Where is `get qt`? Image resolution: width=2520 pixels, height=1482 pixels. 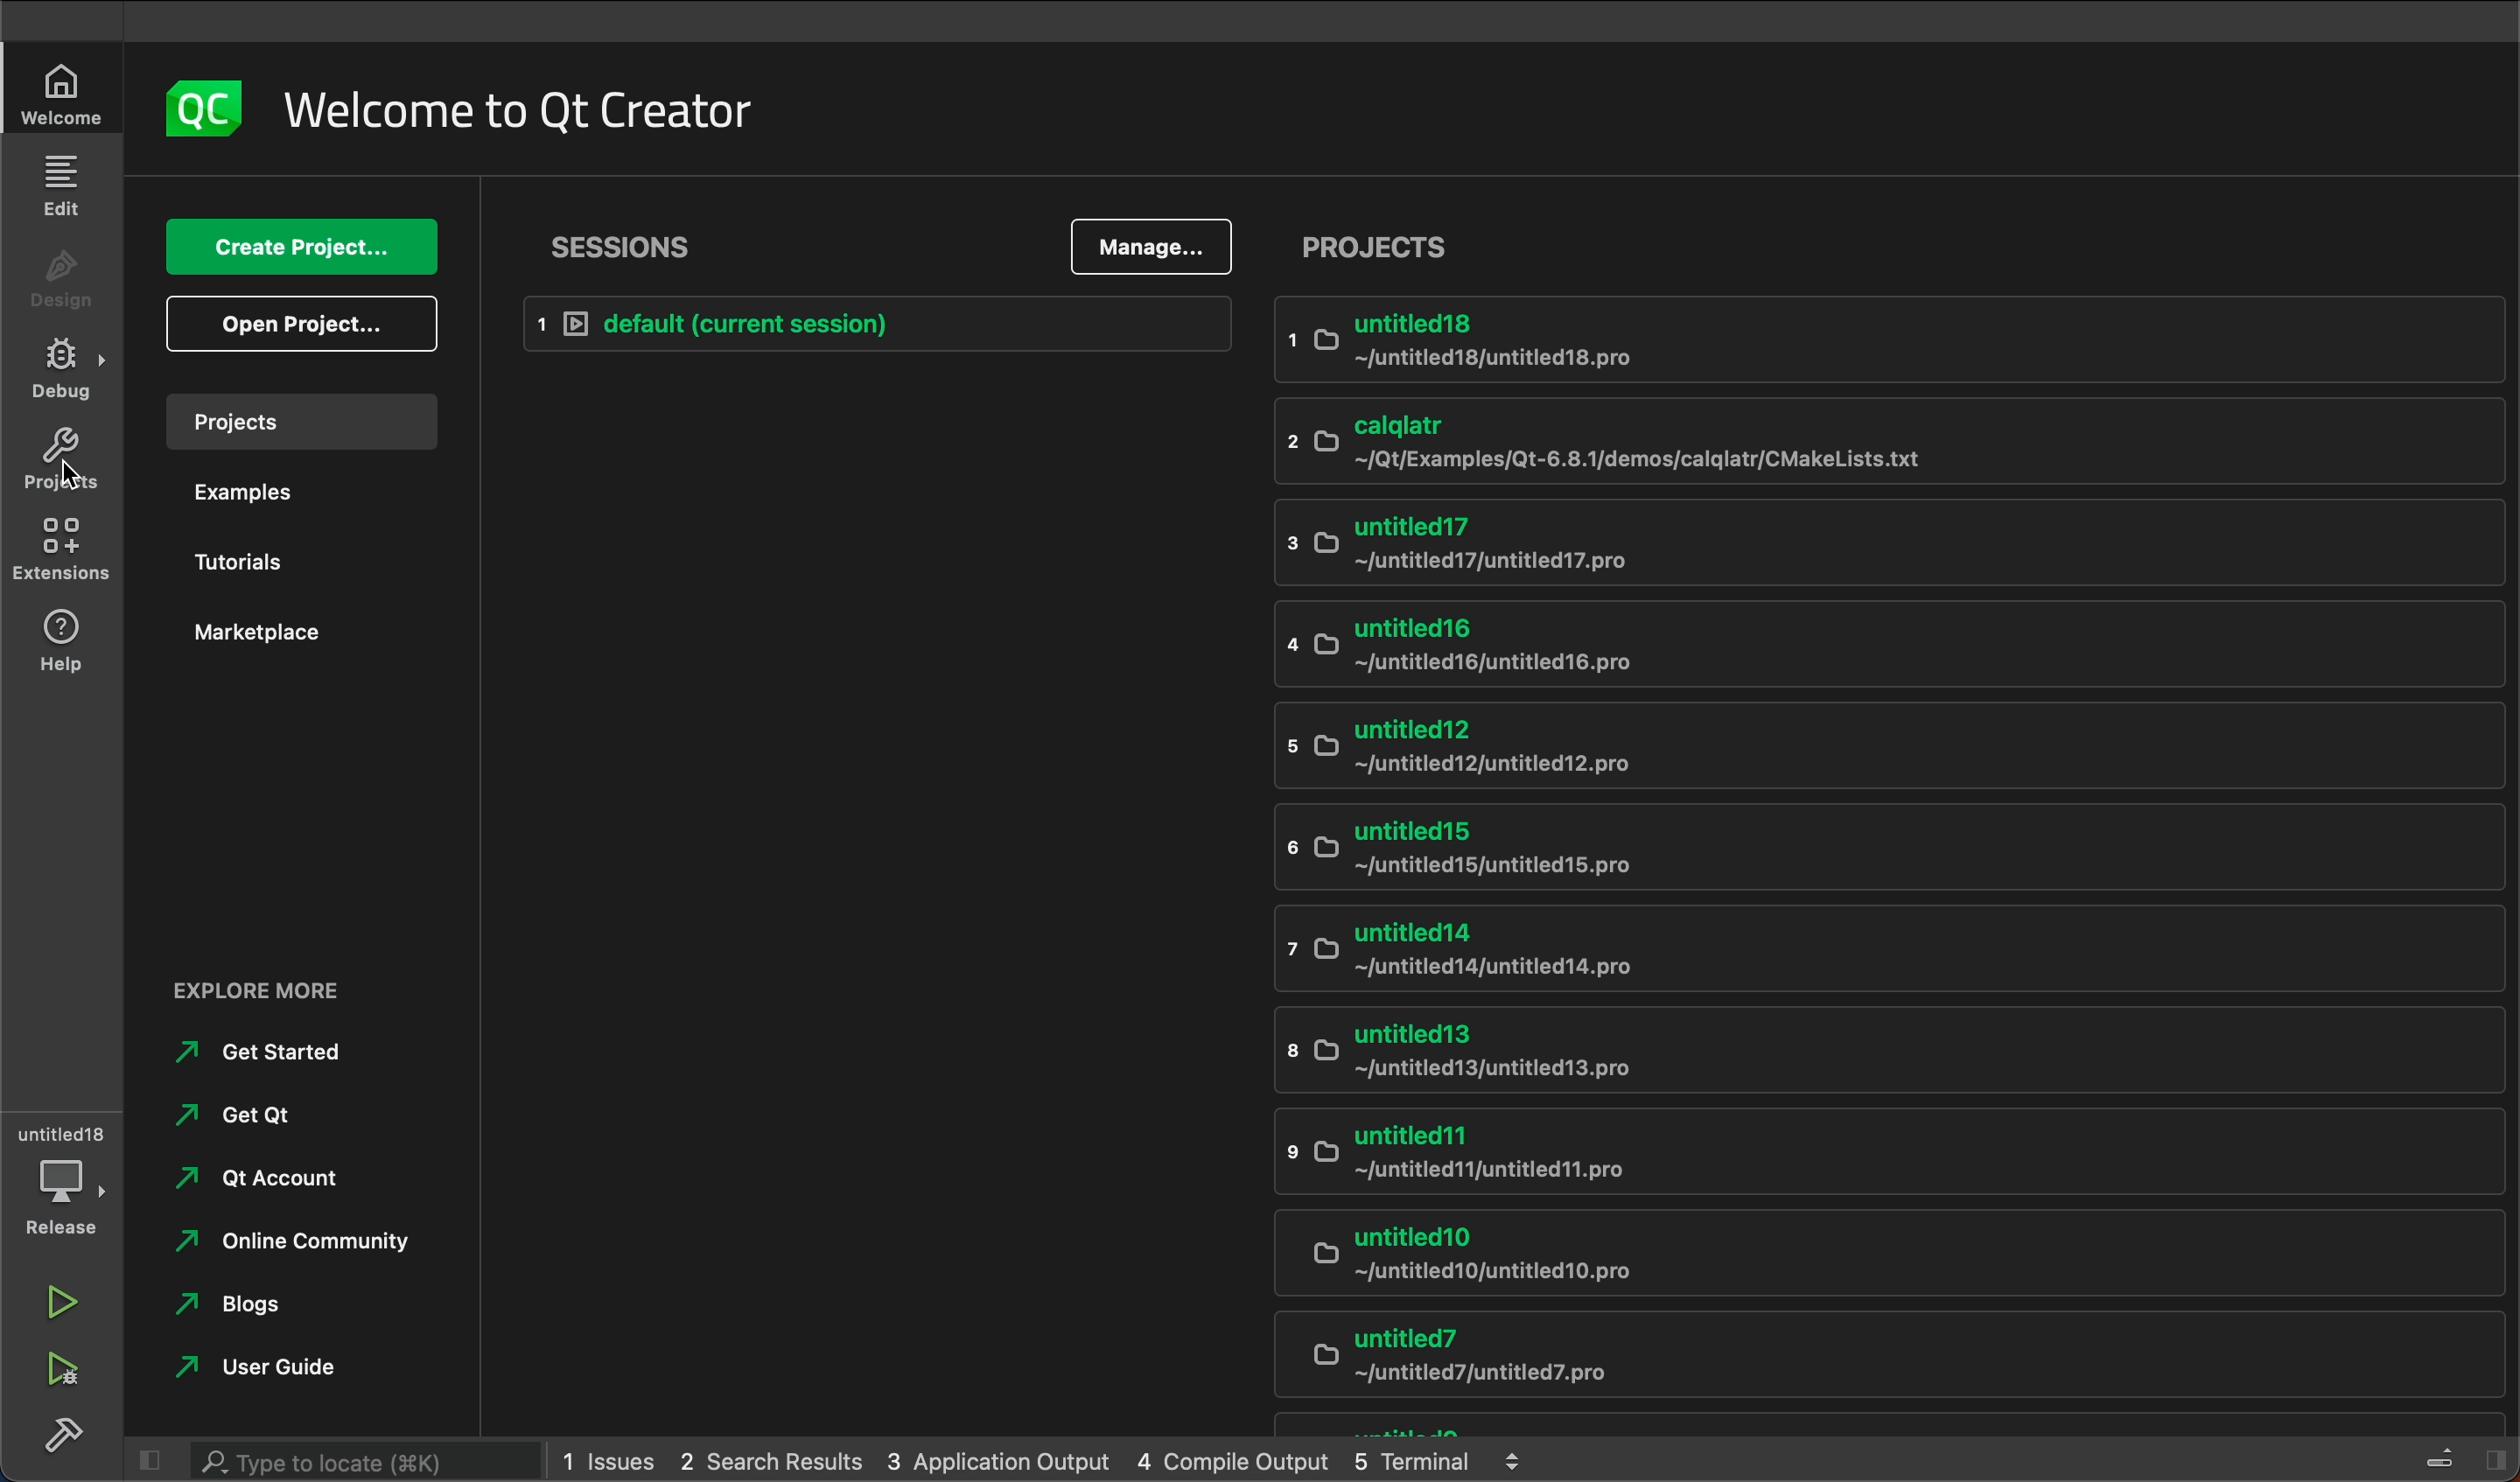 get qt is located at coordinates (286, 1113).